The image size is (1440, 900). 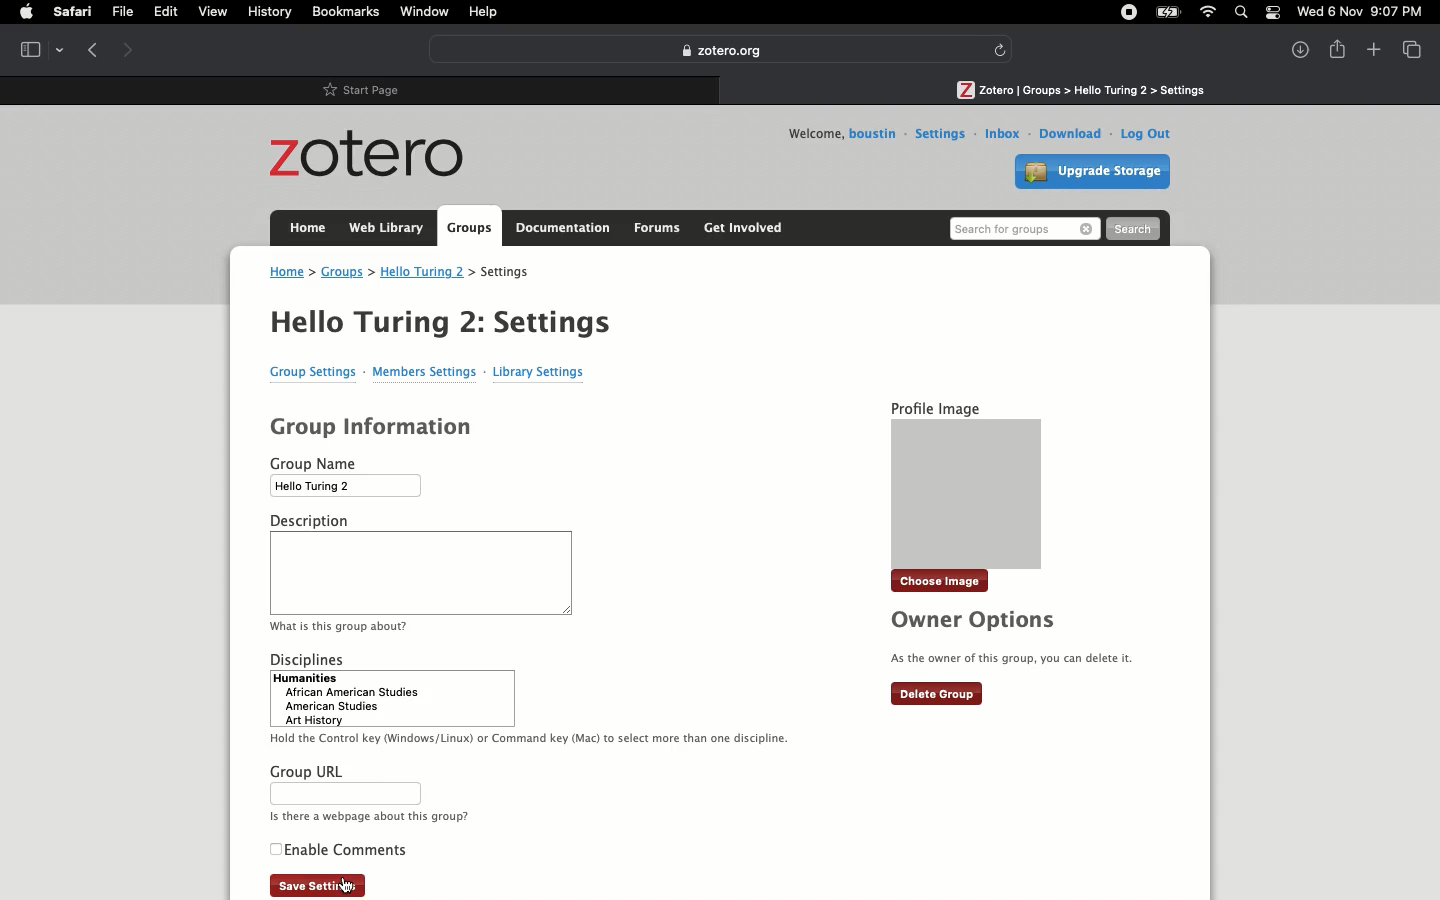 What do you see at coordinates (1080, 87) in the screenshot?
I see `Path` at bounding box center [1080, 87].